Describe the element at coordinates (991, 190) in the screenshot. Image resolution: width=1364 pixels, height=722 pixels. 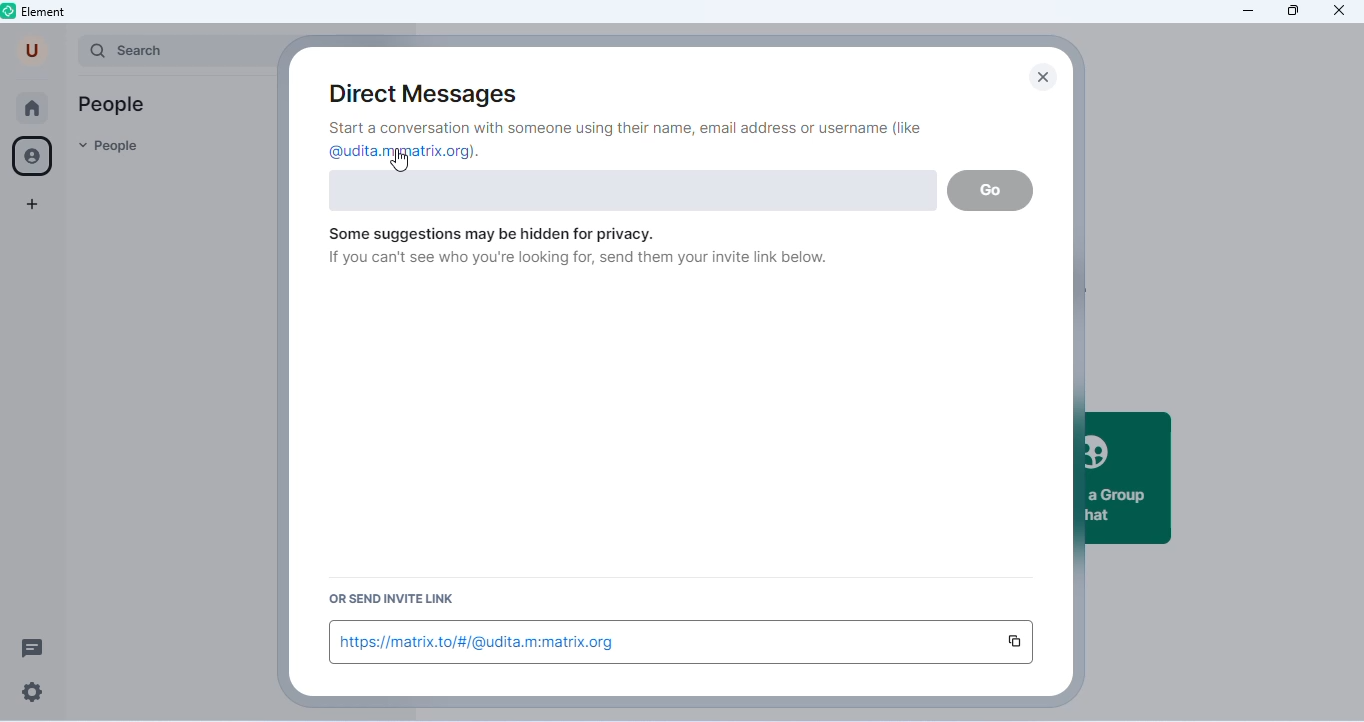
I see `go` at that location.